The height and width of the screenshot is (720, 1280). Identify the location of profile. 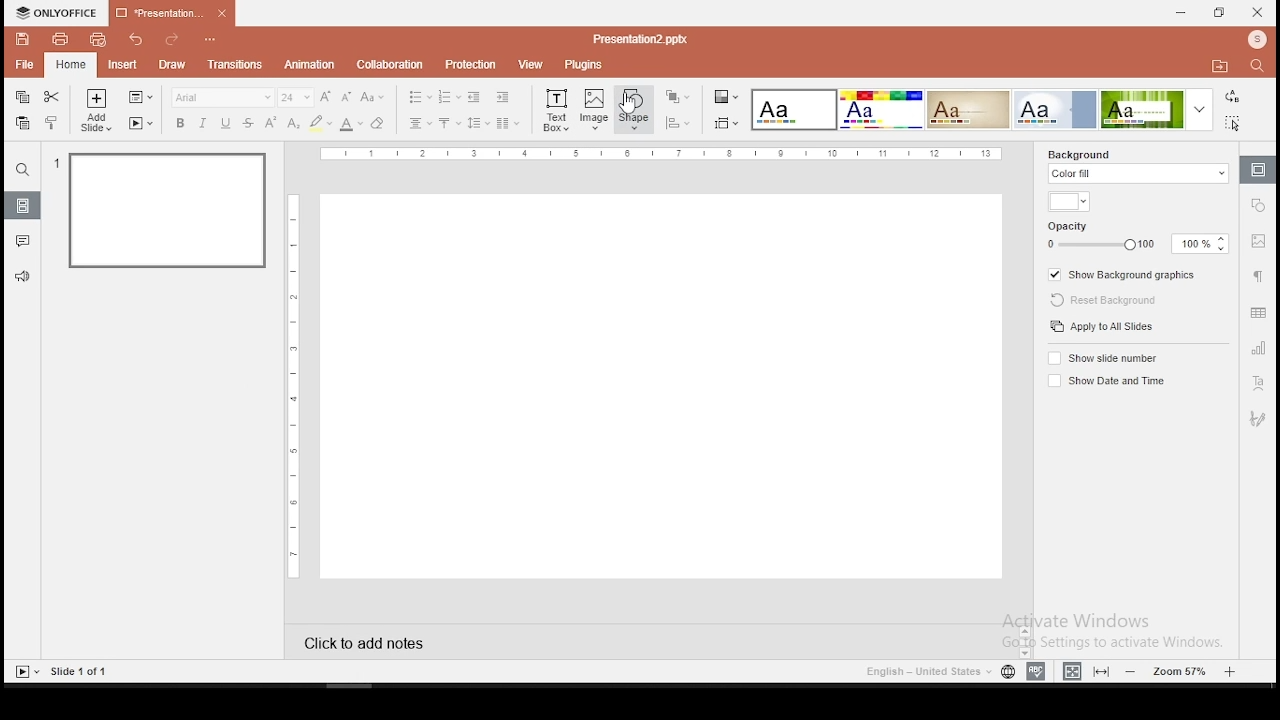
(1255, 41).